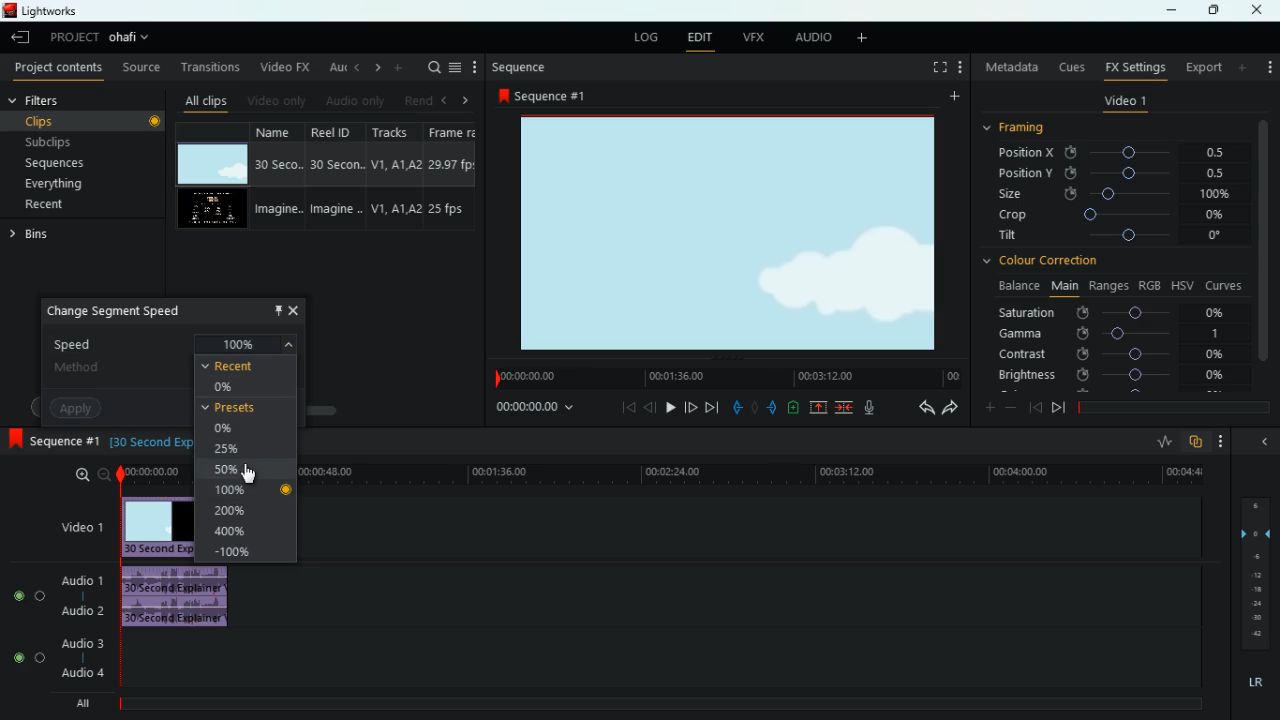  Describe the element at coordinates (1269, 66) in the screenshot. I see `add` at that location.